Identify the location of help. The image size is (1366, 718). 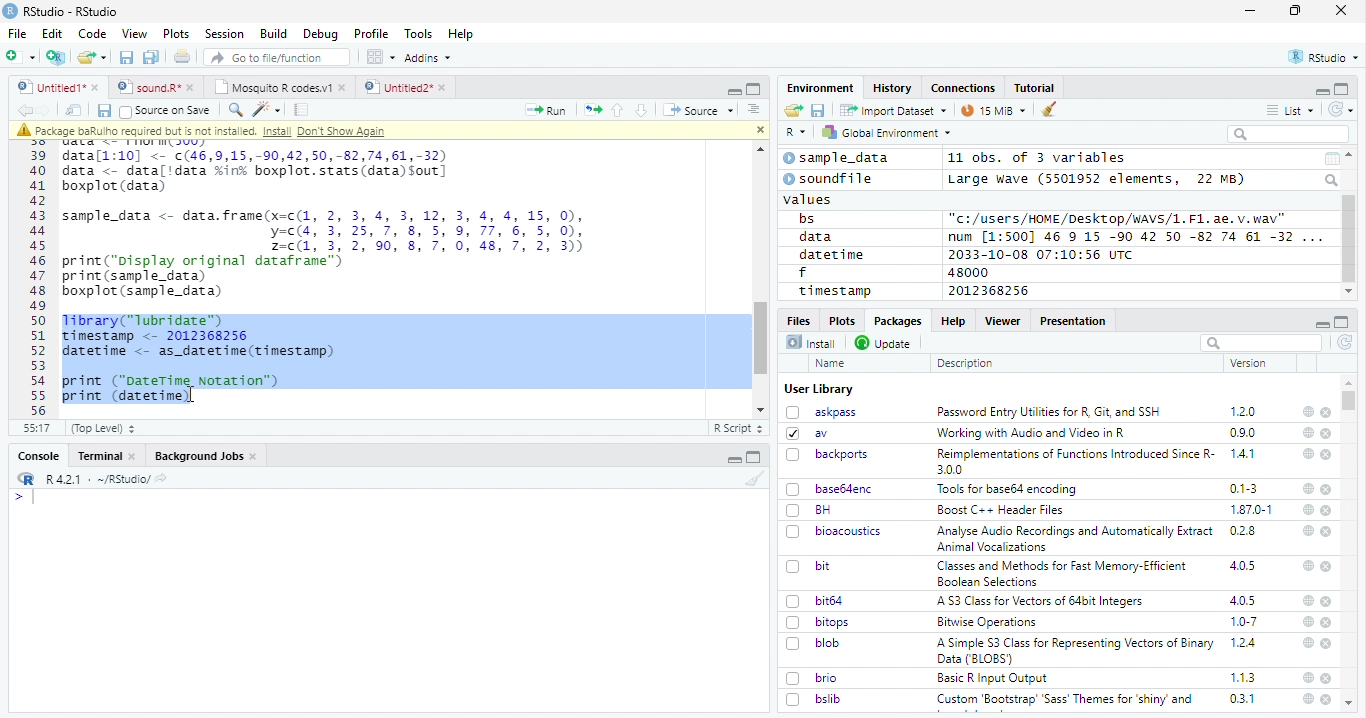
(1307, 565).